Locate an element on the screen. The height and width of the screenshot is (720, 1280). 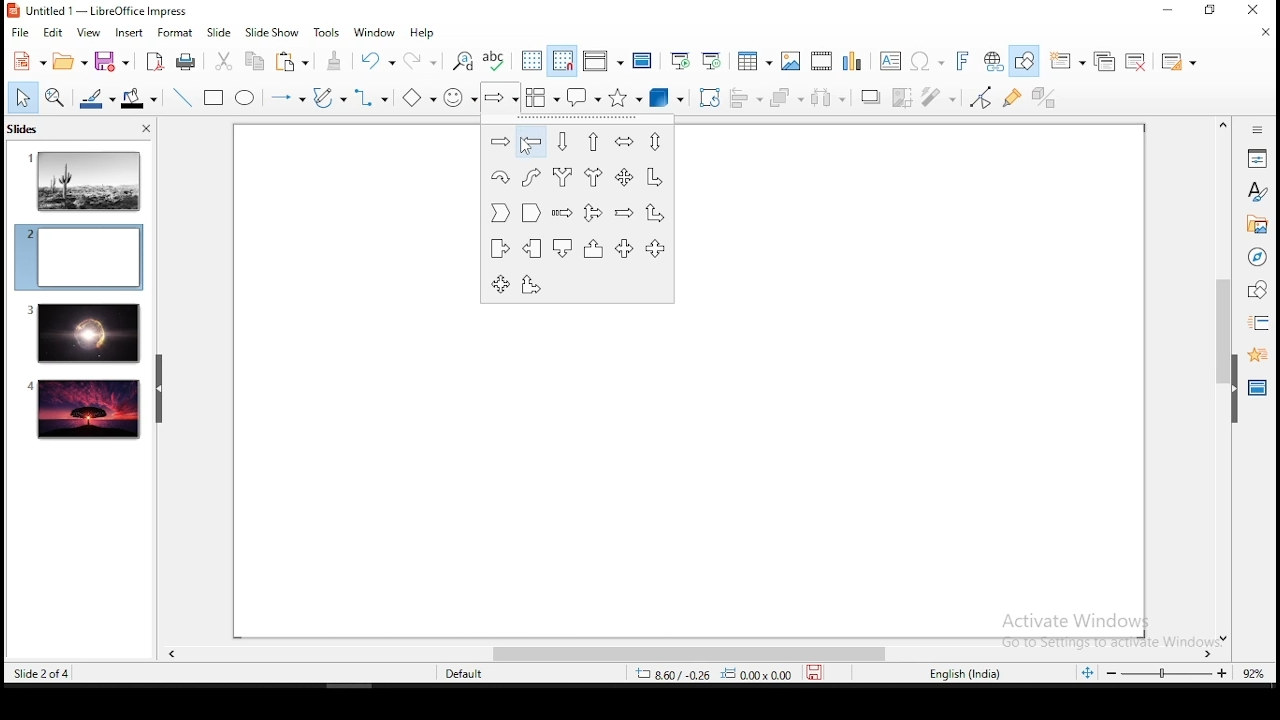
slides is located at coordinates (27, 129).